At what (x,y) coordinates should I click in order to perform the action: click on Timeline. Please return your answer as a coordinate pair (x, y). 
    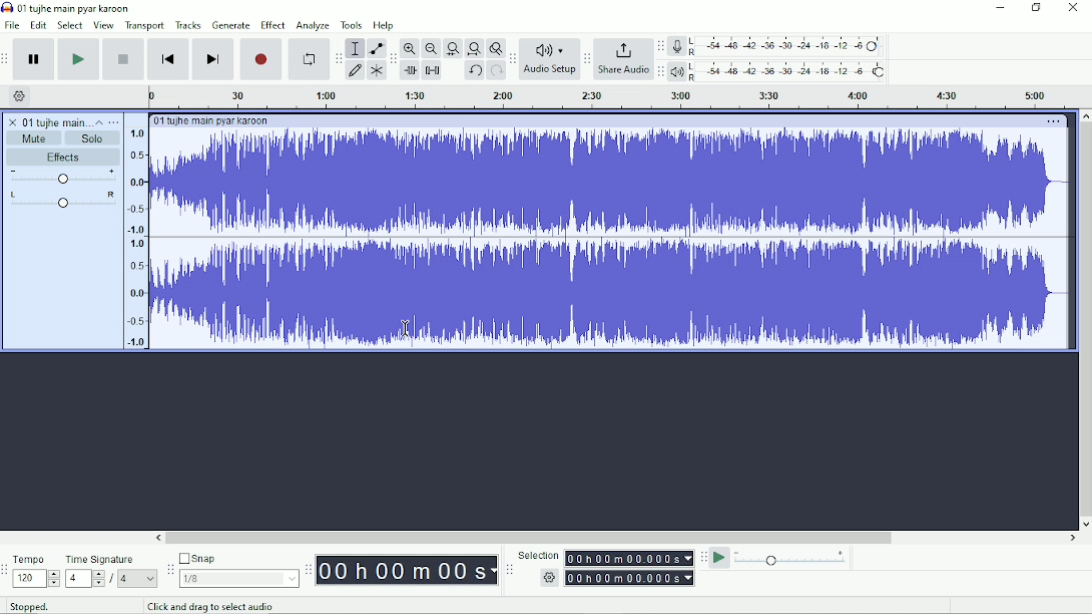
    Looking at the image, I should click on (618, 98).